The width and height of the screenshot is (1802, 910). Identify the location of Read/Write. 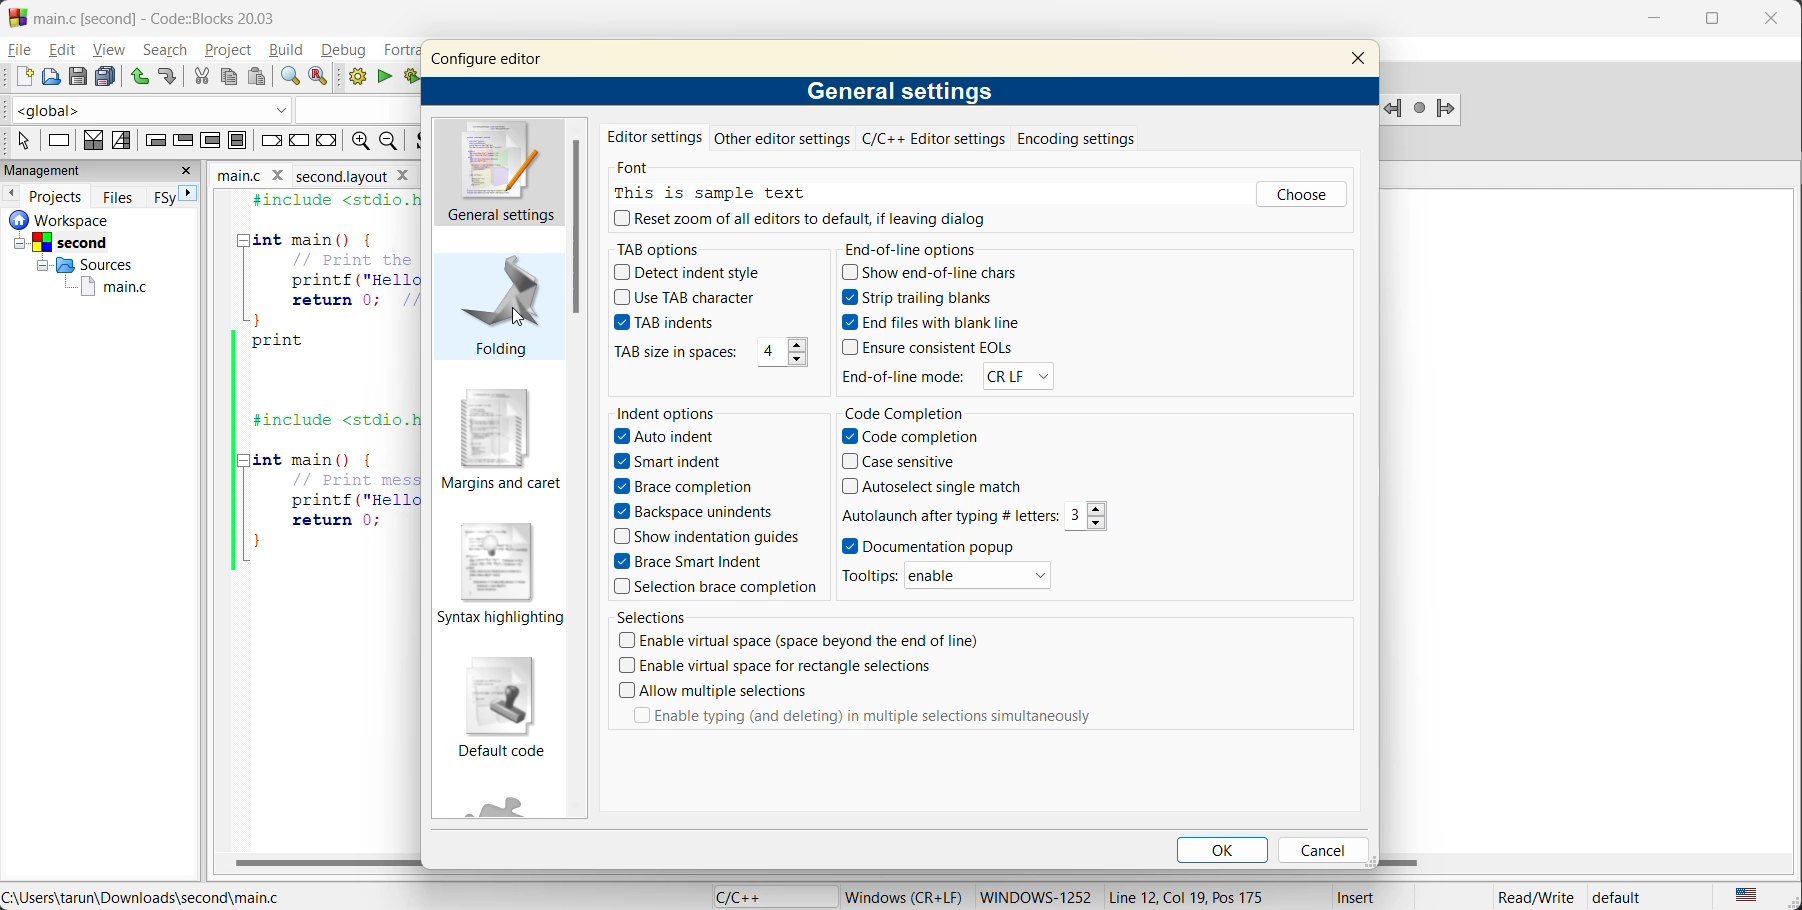
(1535, 895).